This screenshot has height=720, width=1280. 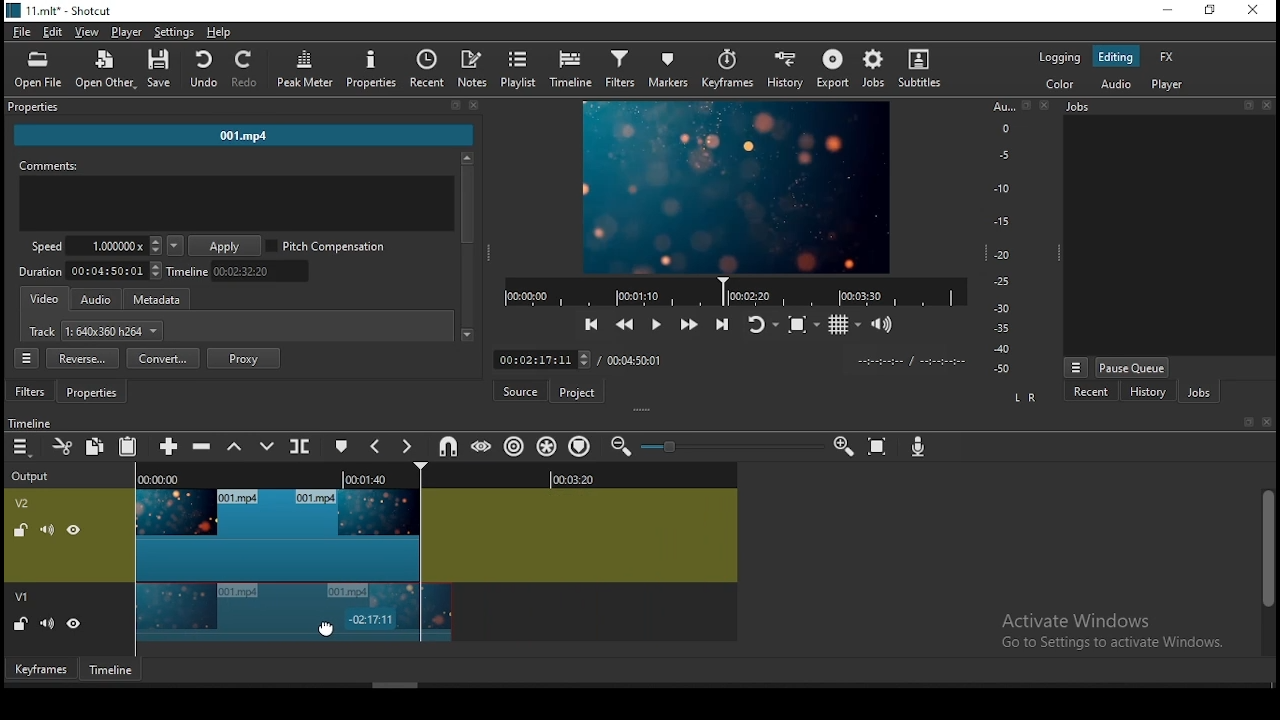 I want to click on player, so click(x=131, y=33).